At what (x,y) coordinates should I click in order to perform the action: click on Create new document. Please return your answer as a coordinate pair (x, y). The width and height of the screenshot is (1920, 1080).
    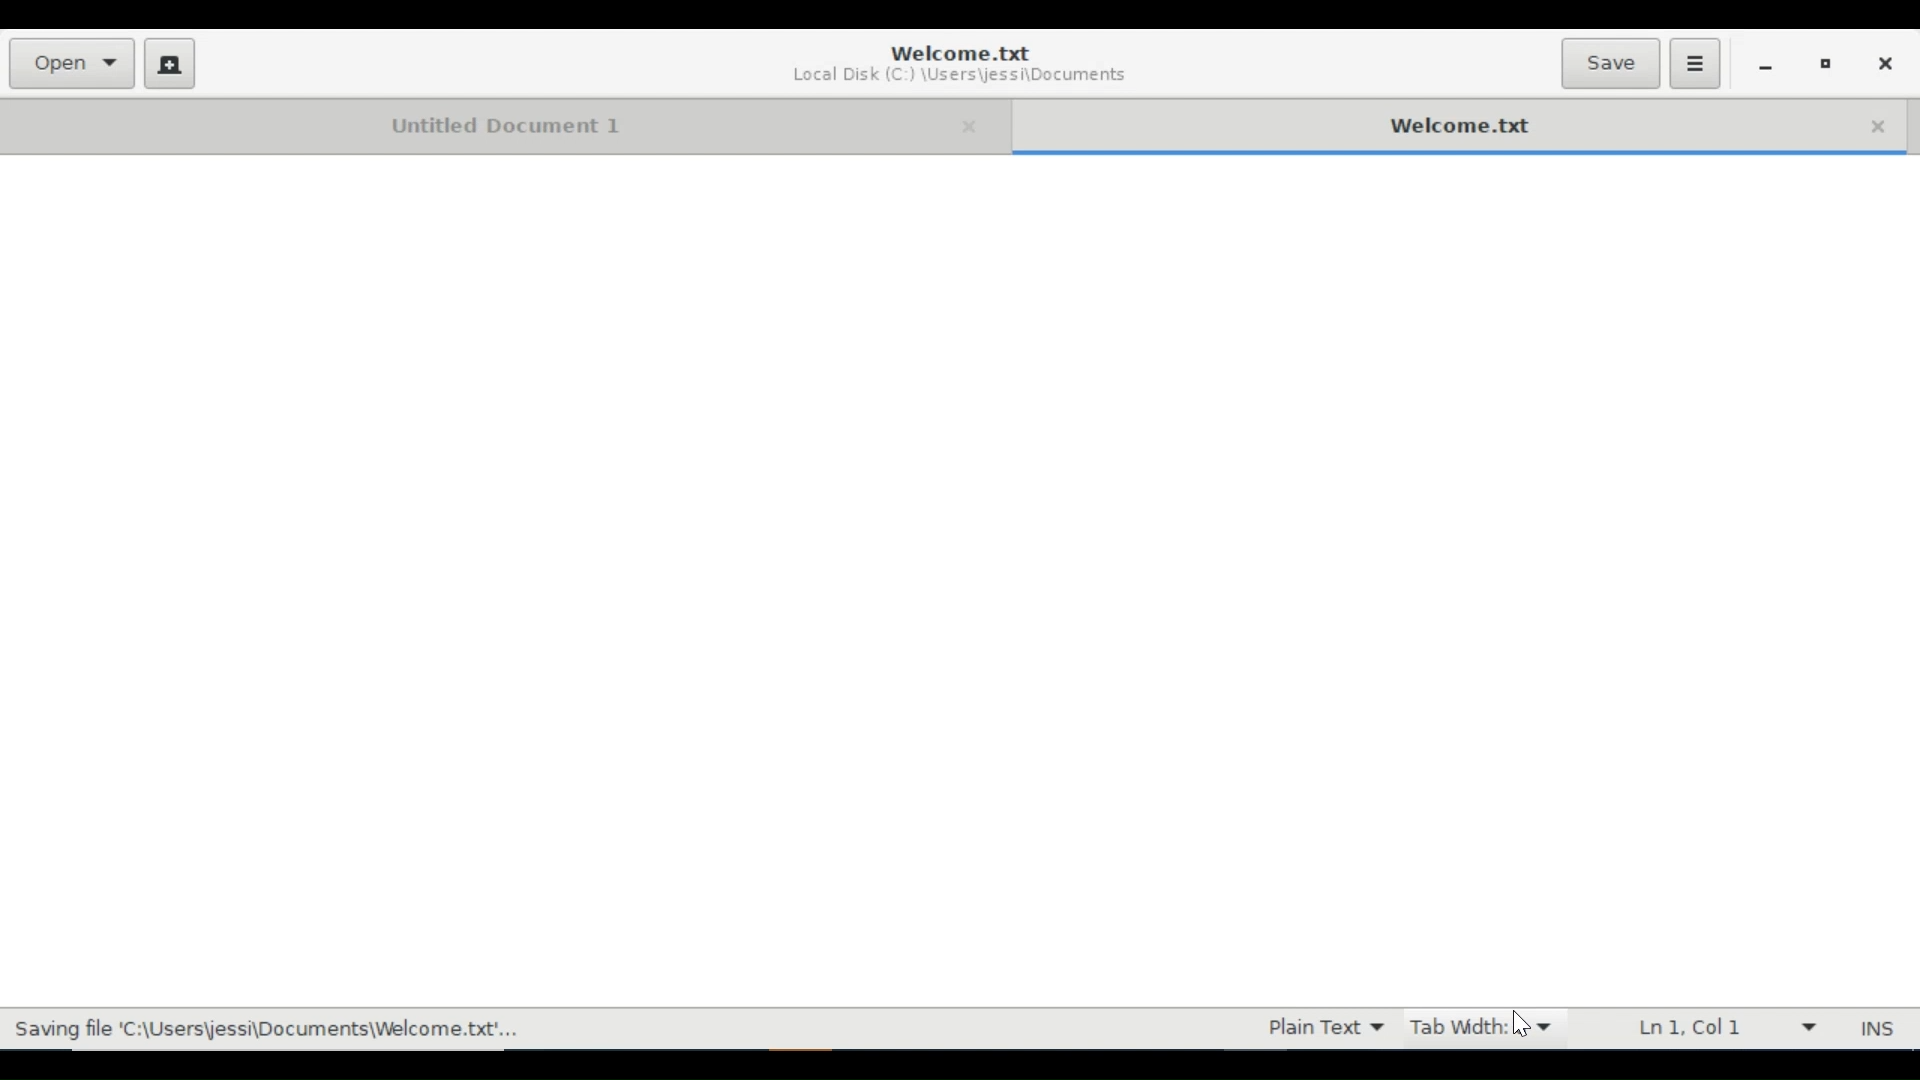
    Looking at the image, I should click on (169, 62).